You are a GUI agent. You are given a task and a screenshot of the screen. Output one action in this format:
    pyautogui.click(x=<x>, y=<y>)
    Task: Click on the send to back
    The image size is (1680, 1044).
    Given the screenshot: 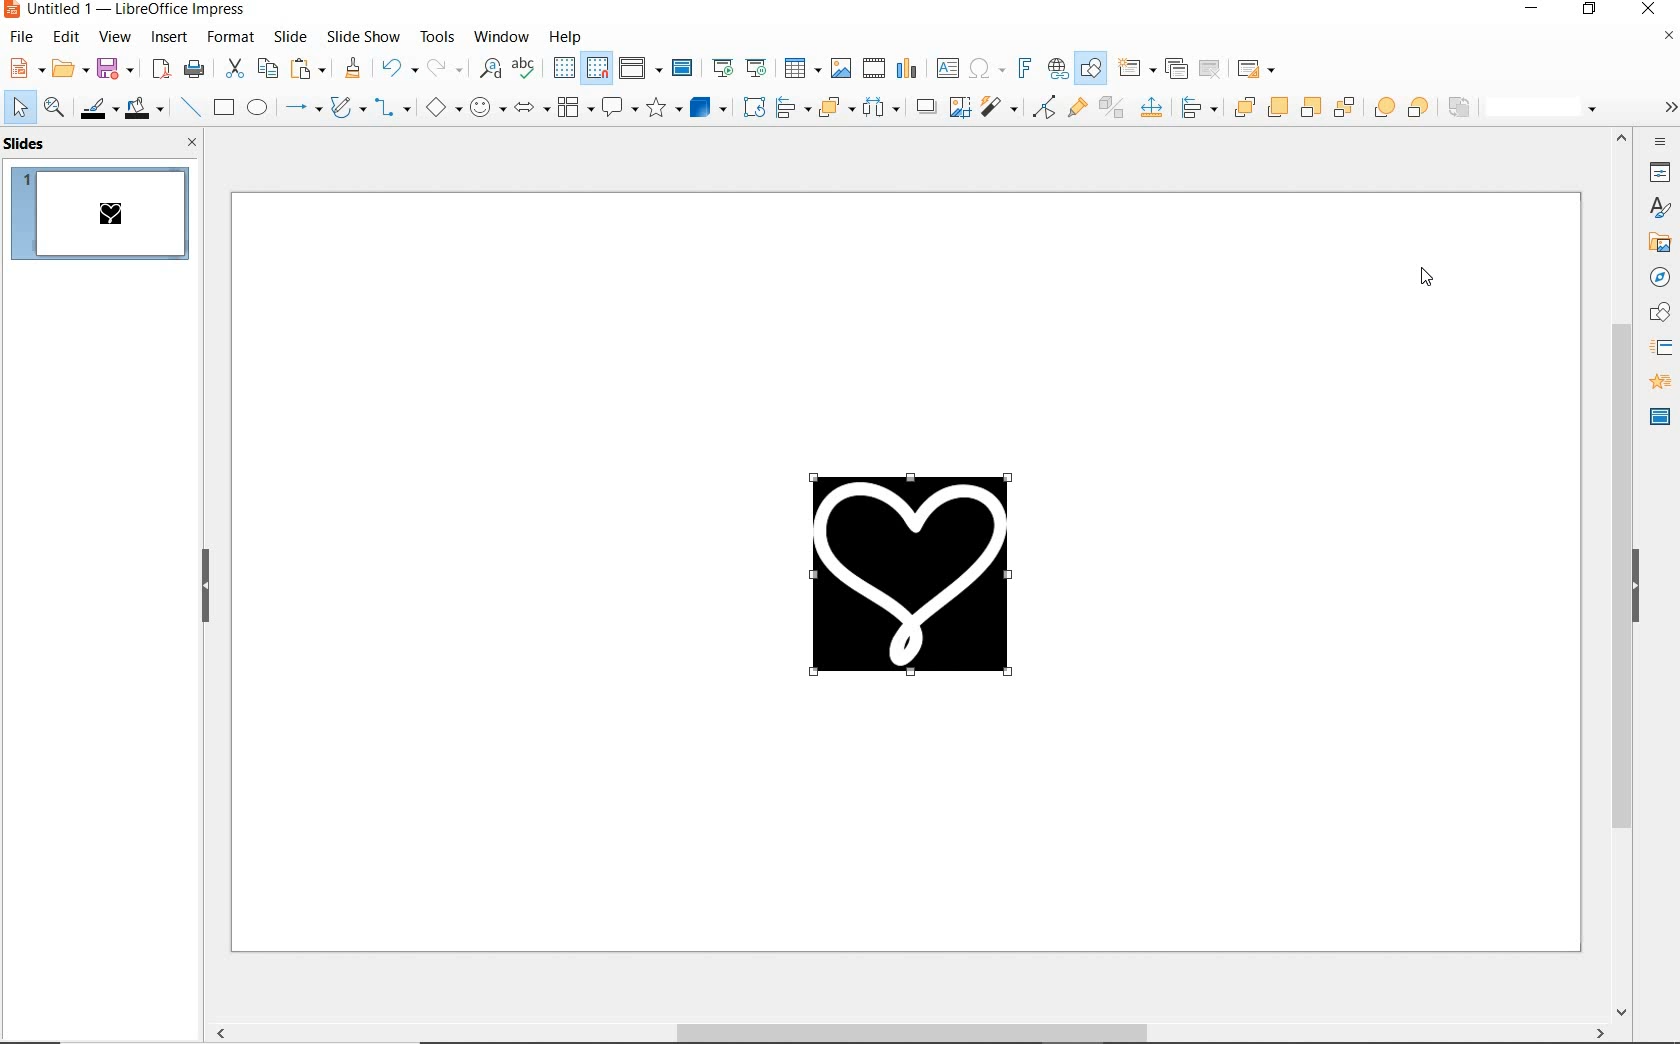 What is the action you would take?
    pyautogui.click(x=1343, y=109)
    